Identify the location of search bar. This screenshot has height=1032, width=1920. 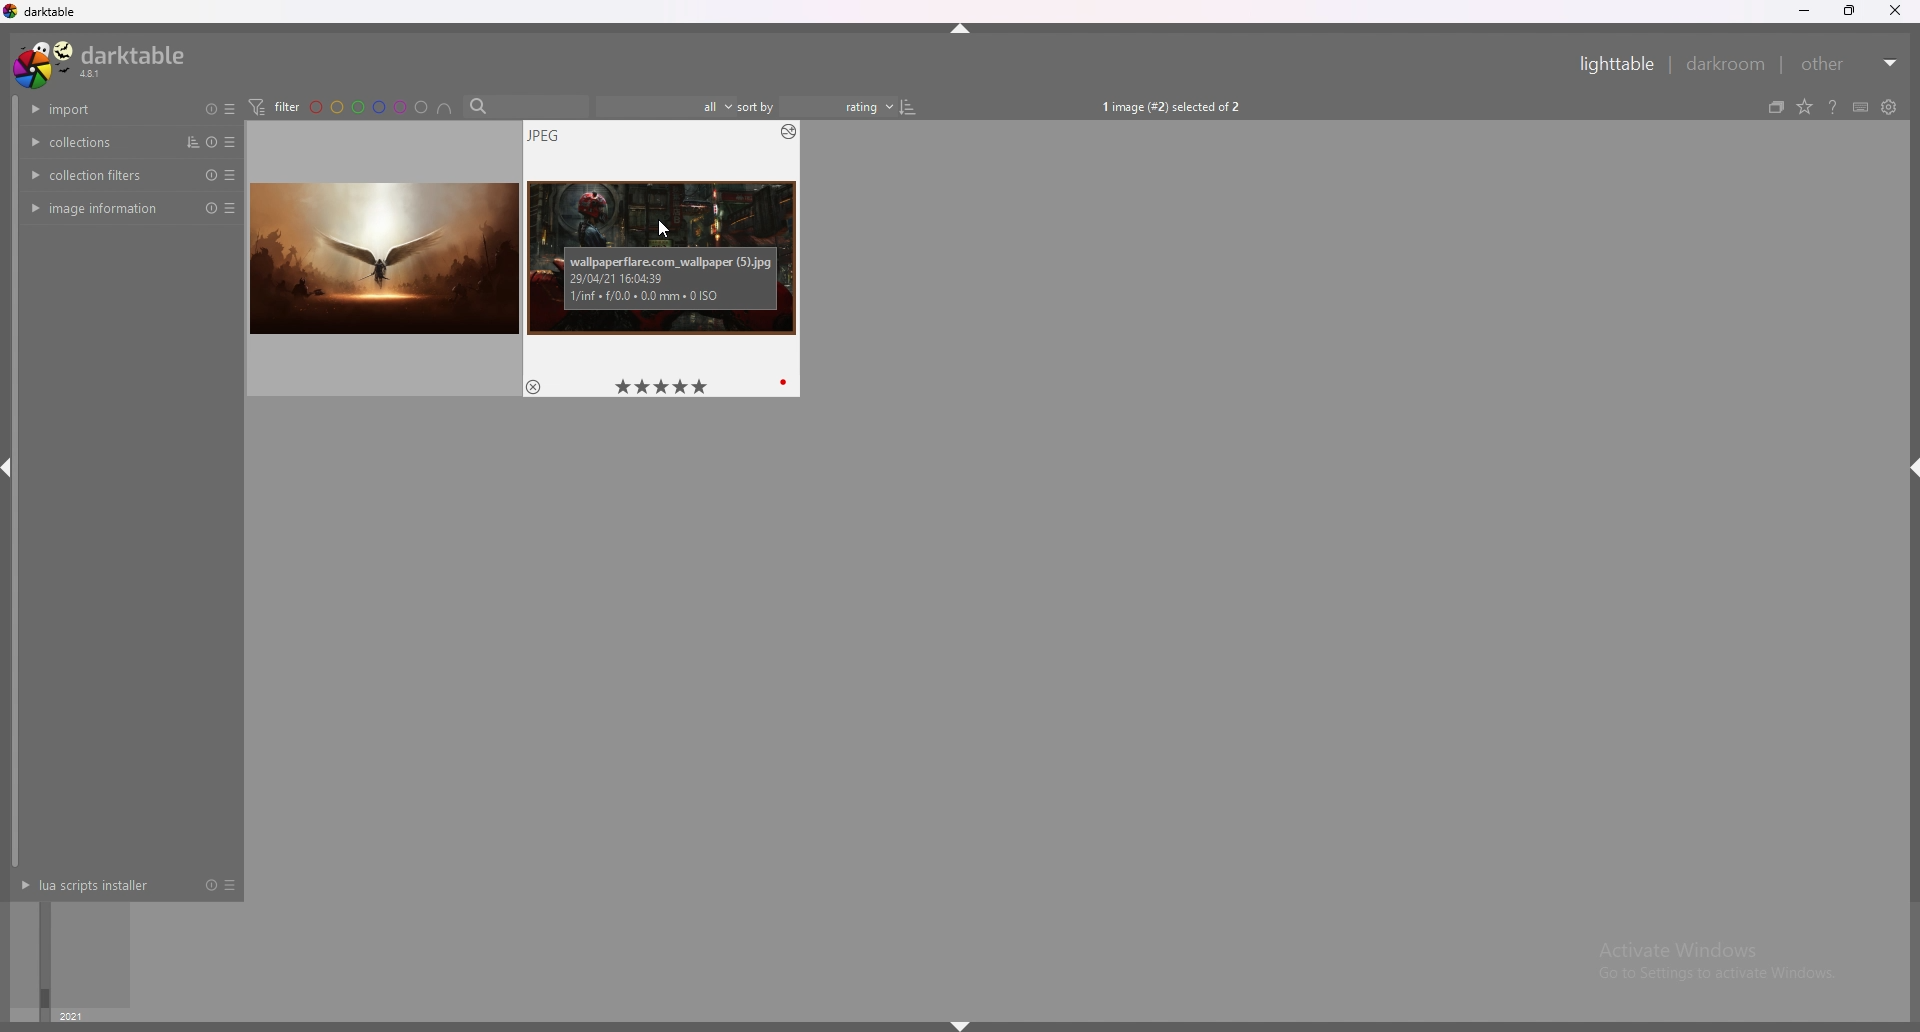
(524, 106).